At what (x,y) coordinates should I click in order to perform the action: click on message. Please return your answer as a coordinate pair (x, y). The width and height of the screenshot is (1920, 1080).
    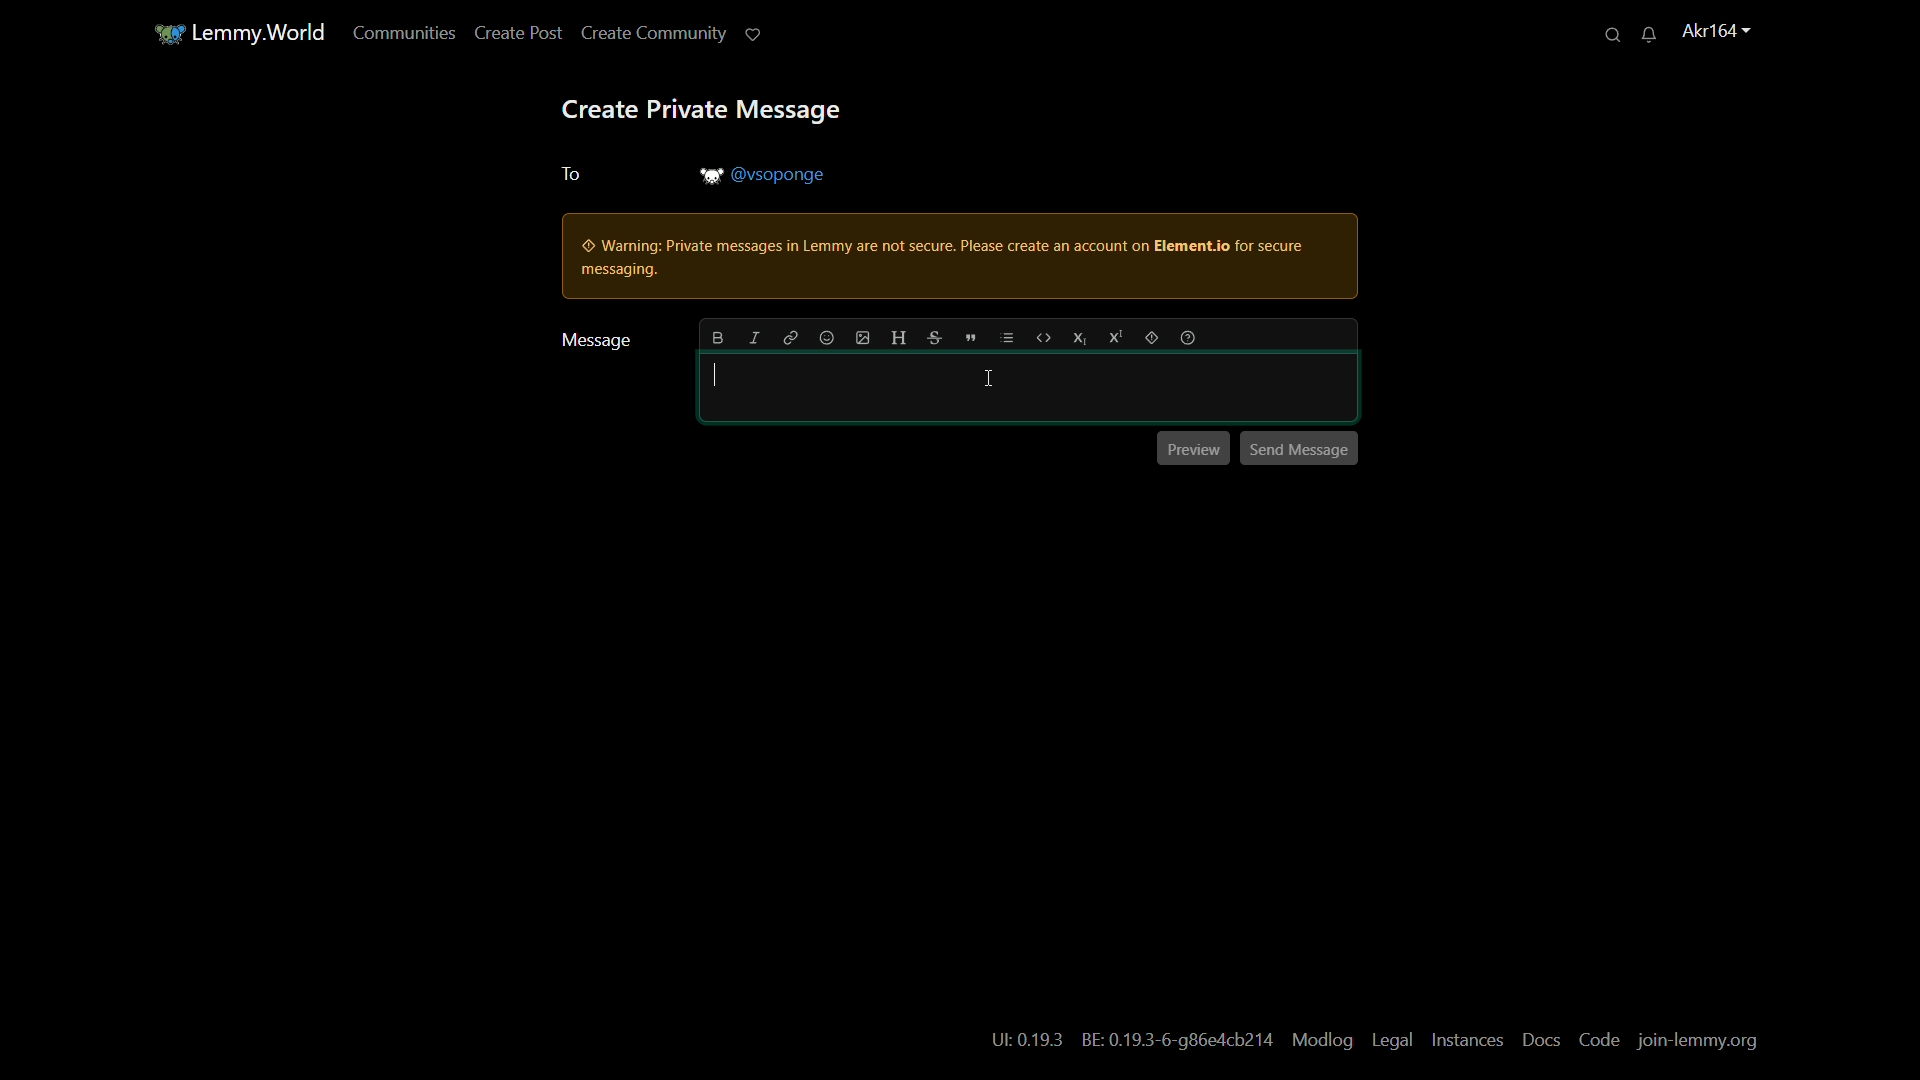
    Looking at the image, I should click on (593, 339).